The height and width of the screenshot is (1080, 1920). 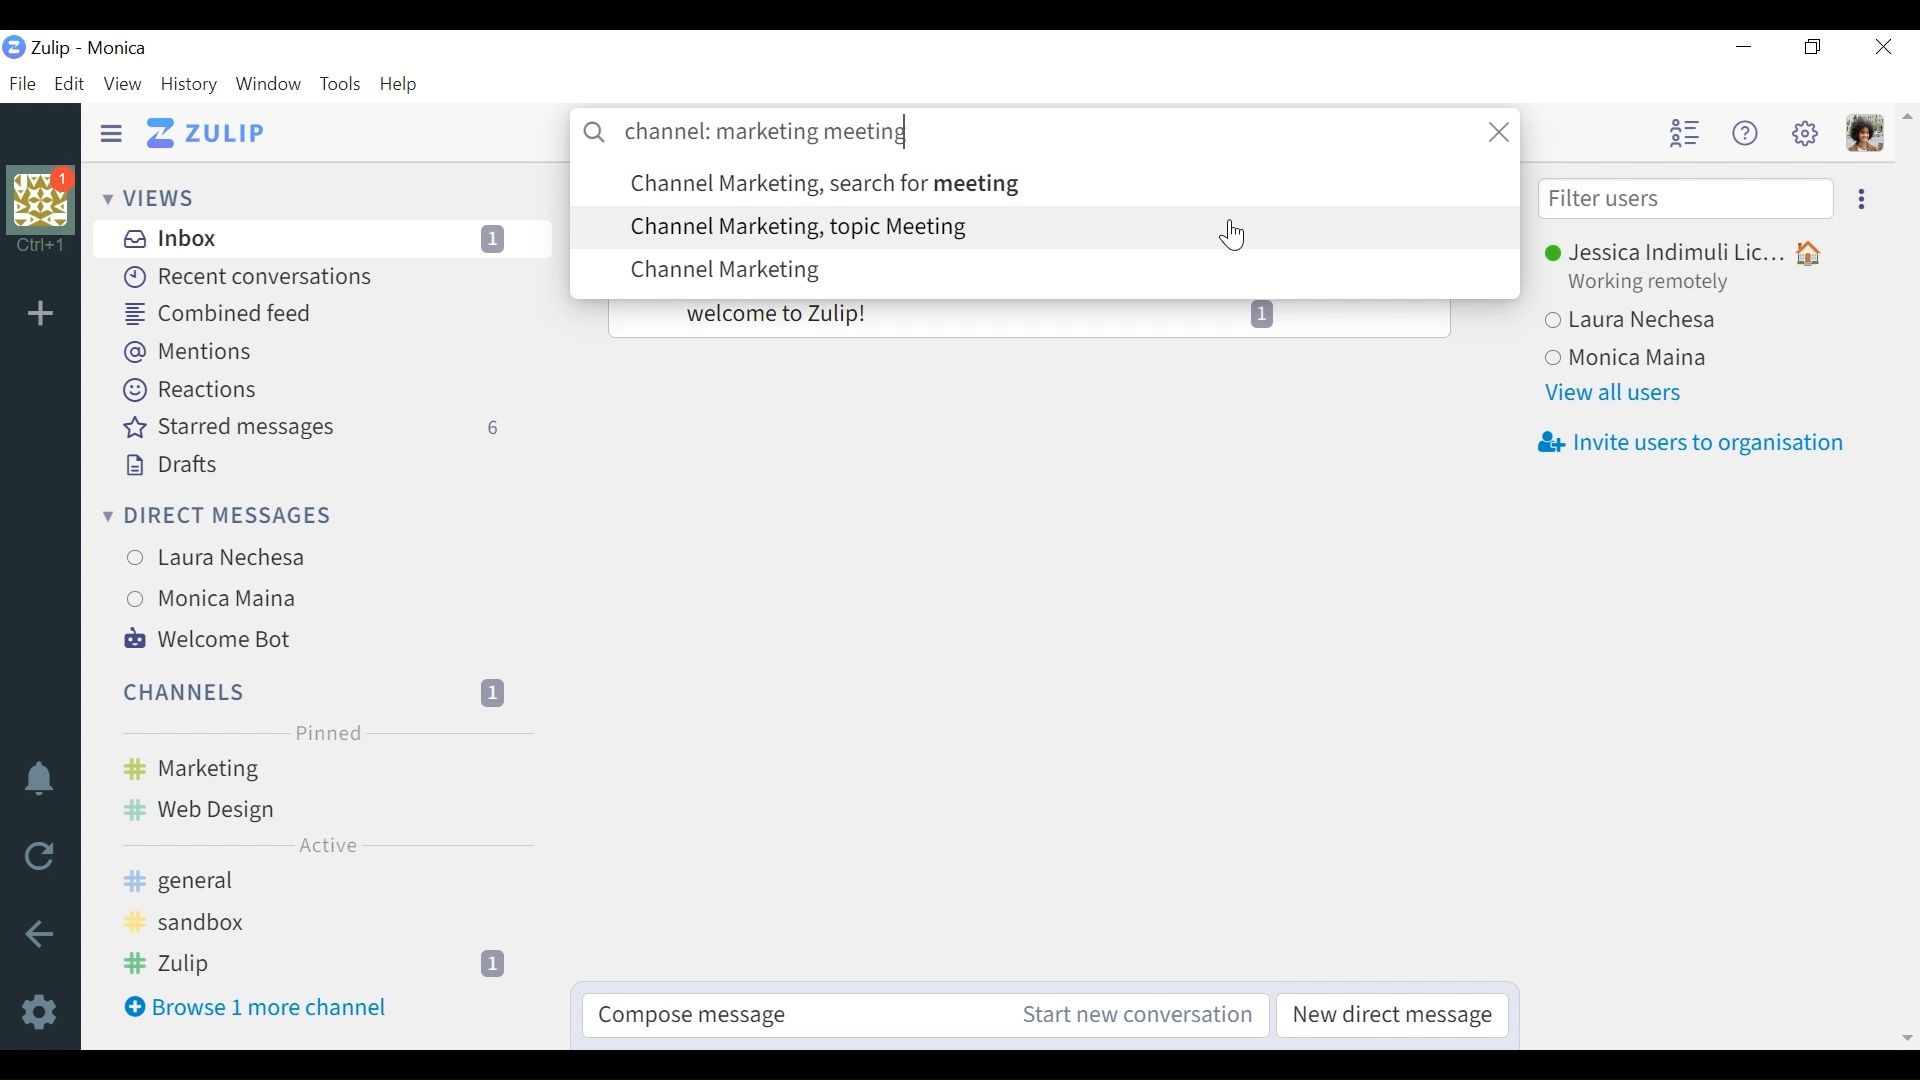 I want to click on Laura Nechesa, so click(x=1643, y=320).